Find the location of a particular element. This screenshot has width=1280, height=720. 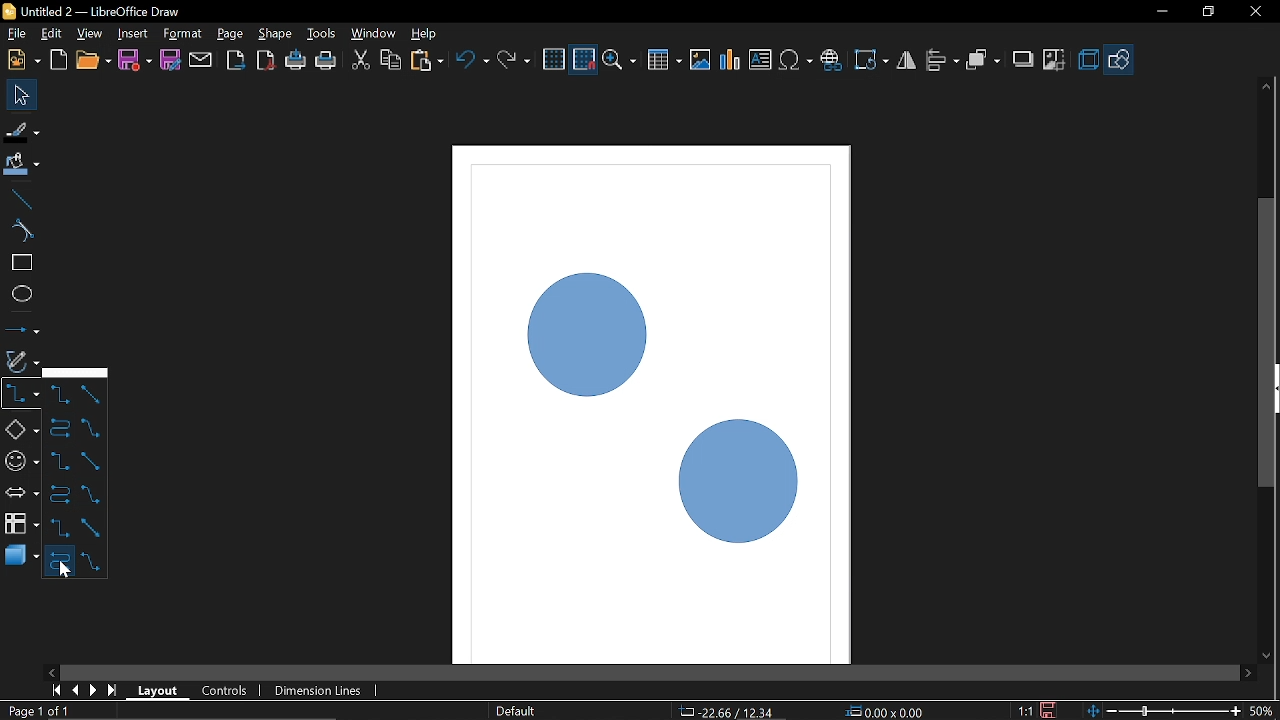

Current page is located at coordinates (38, 712).